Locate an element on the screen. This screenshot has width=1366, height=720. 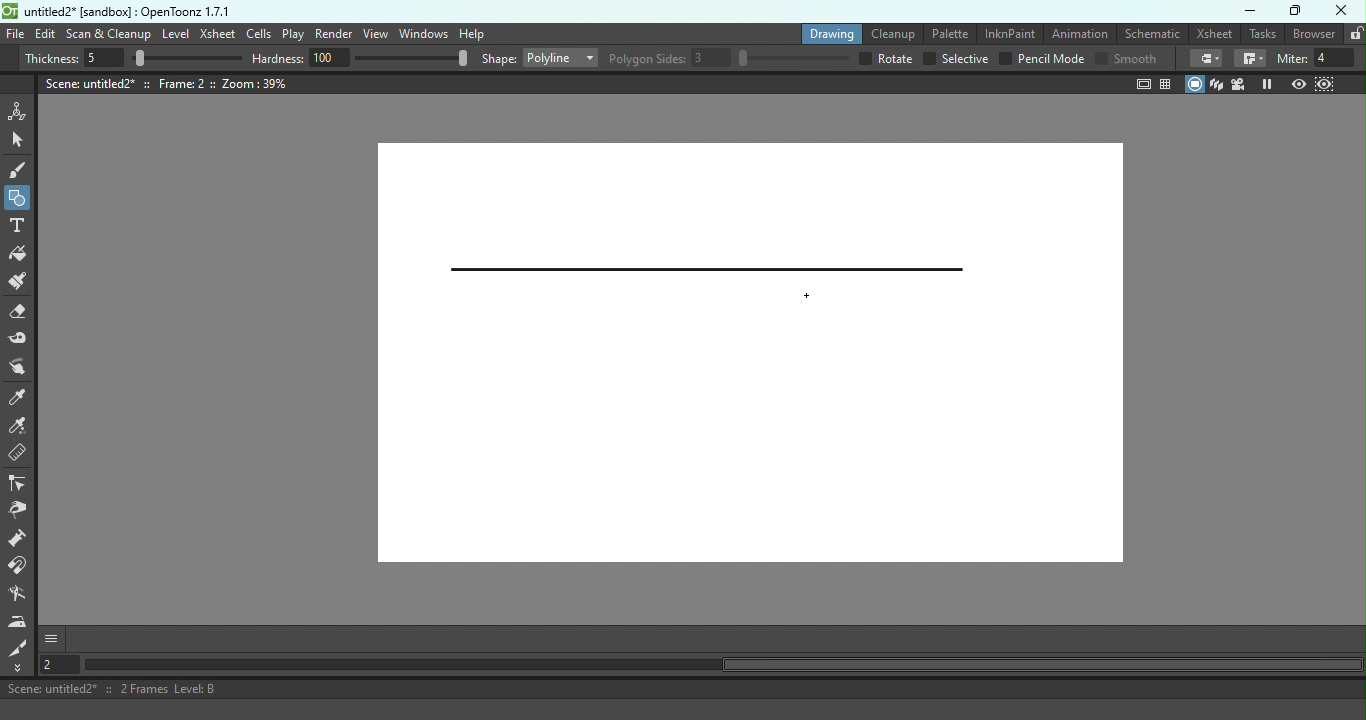
Level is located at coordinates (175, 34).